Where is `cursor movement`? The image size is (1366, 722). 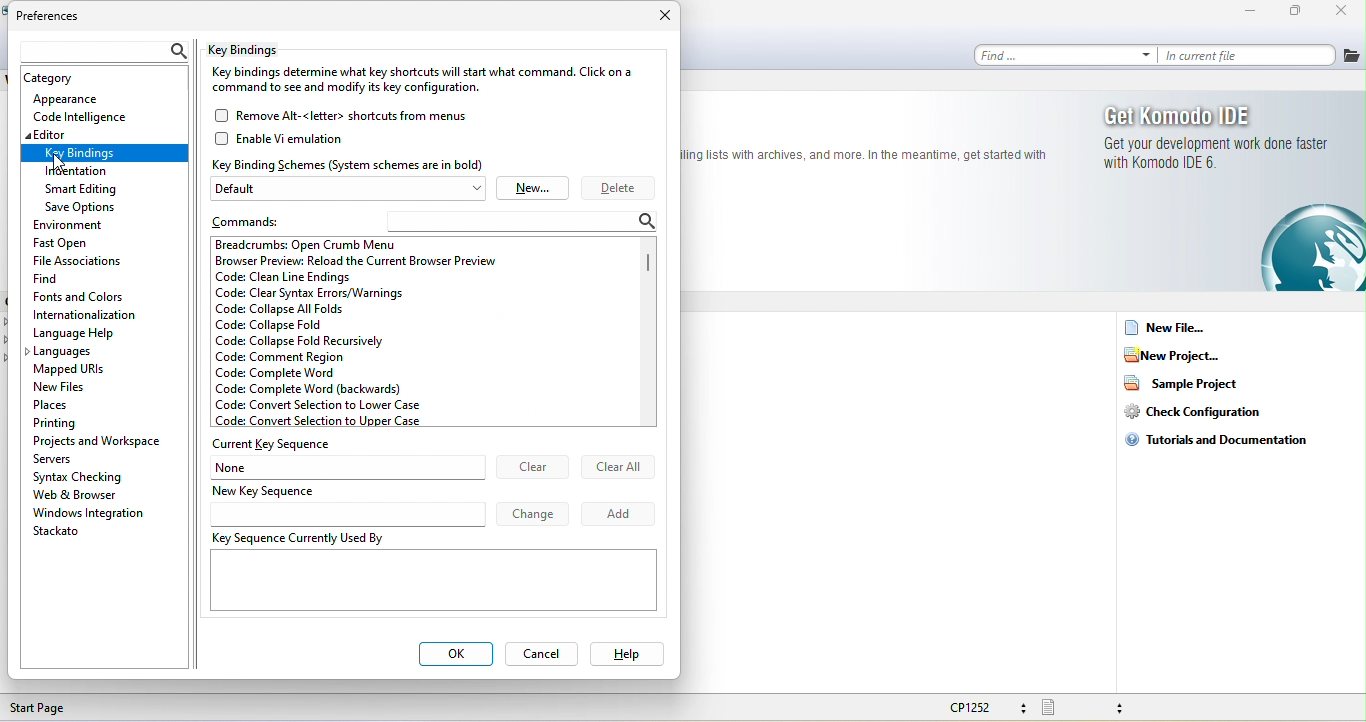
cursor movement is located at coordinates (61, 162).